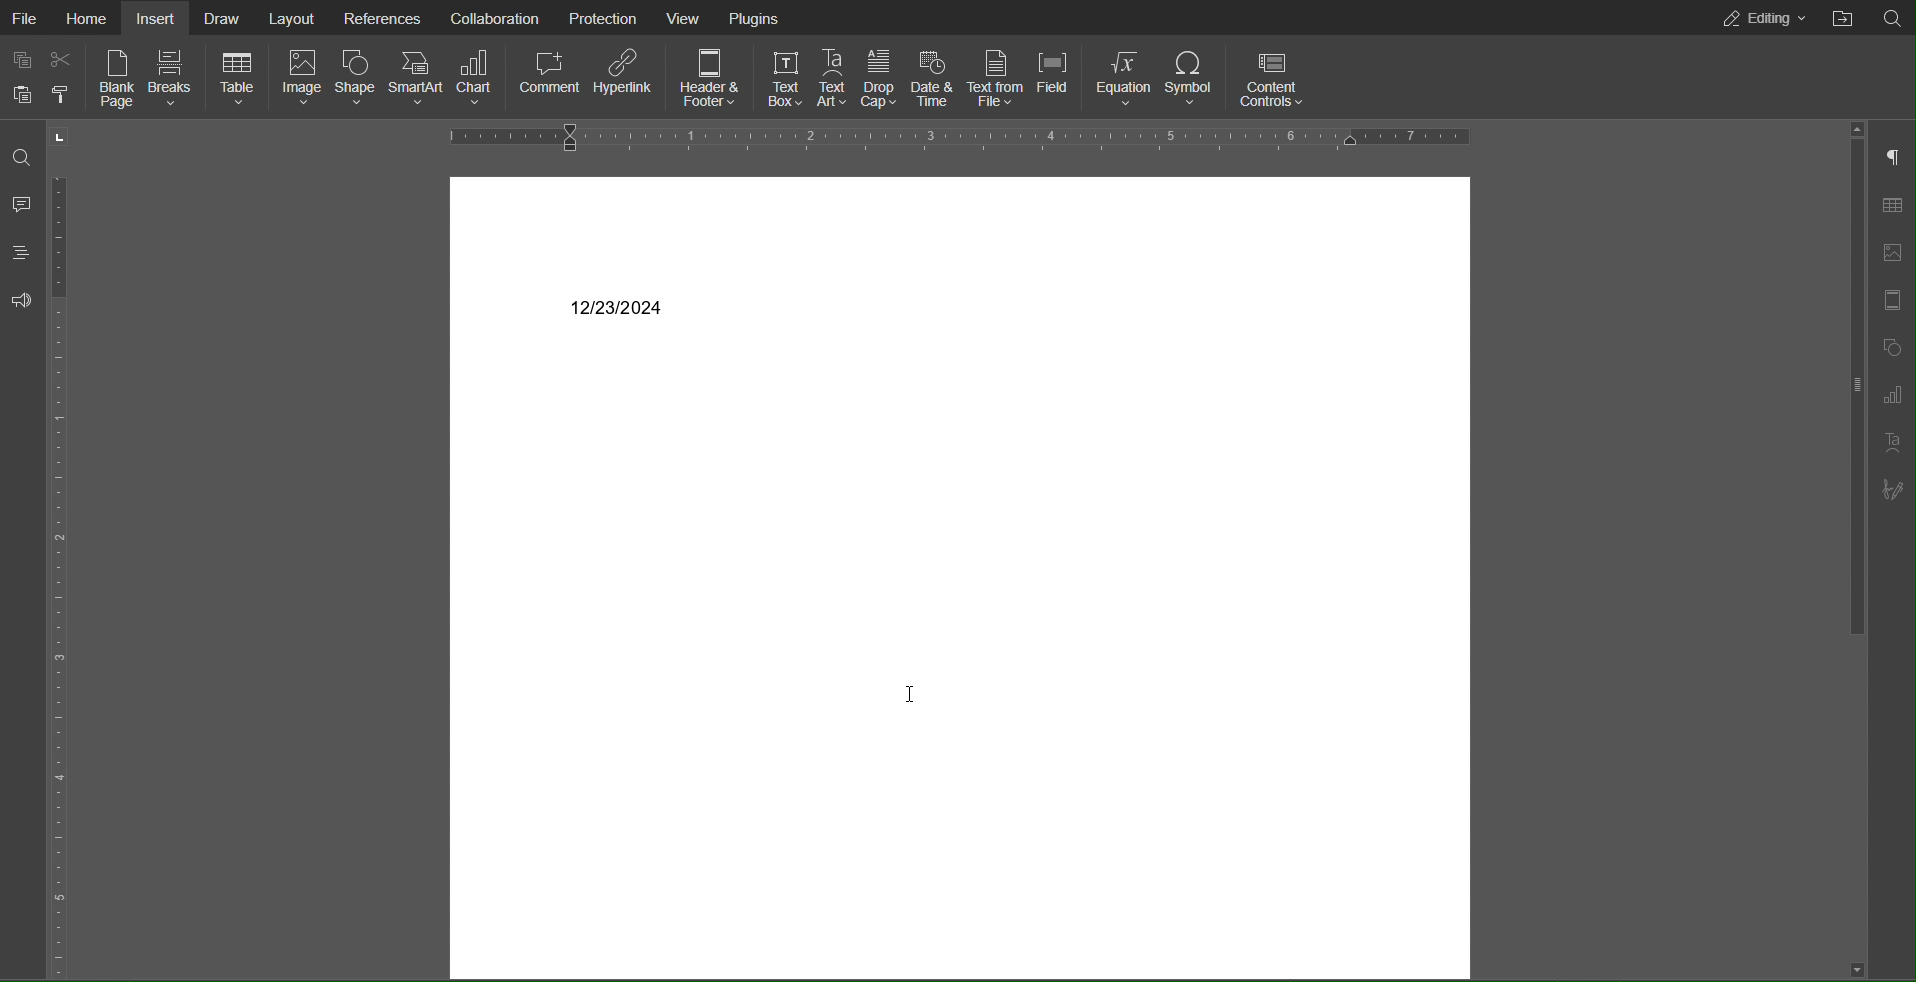  I want to click on Paragraph Settings, so click(1897, 159).